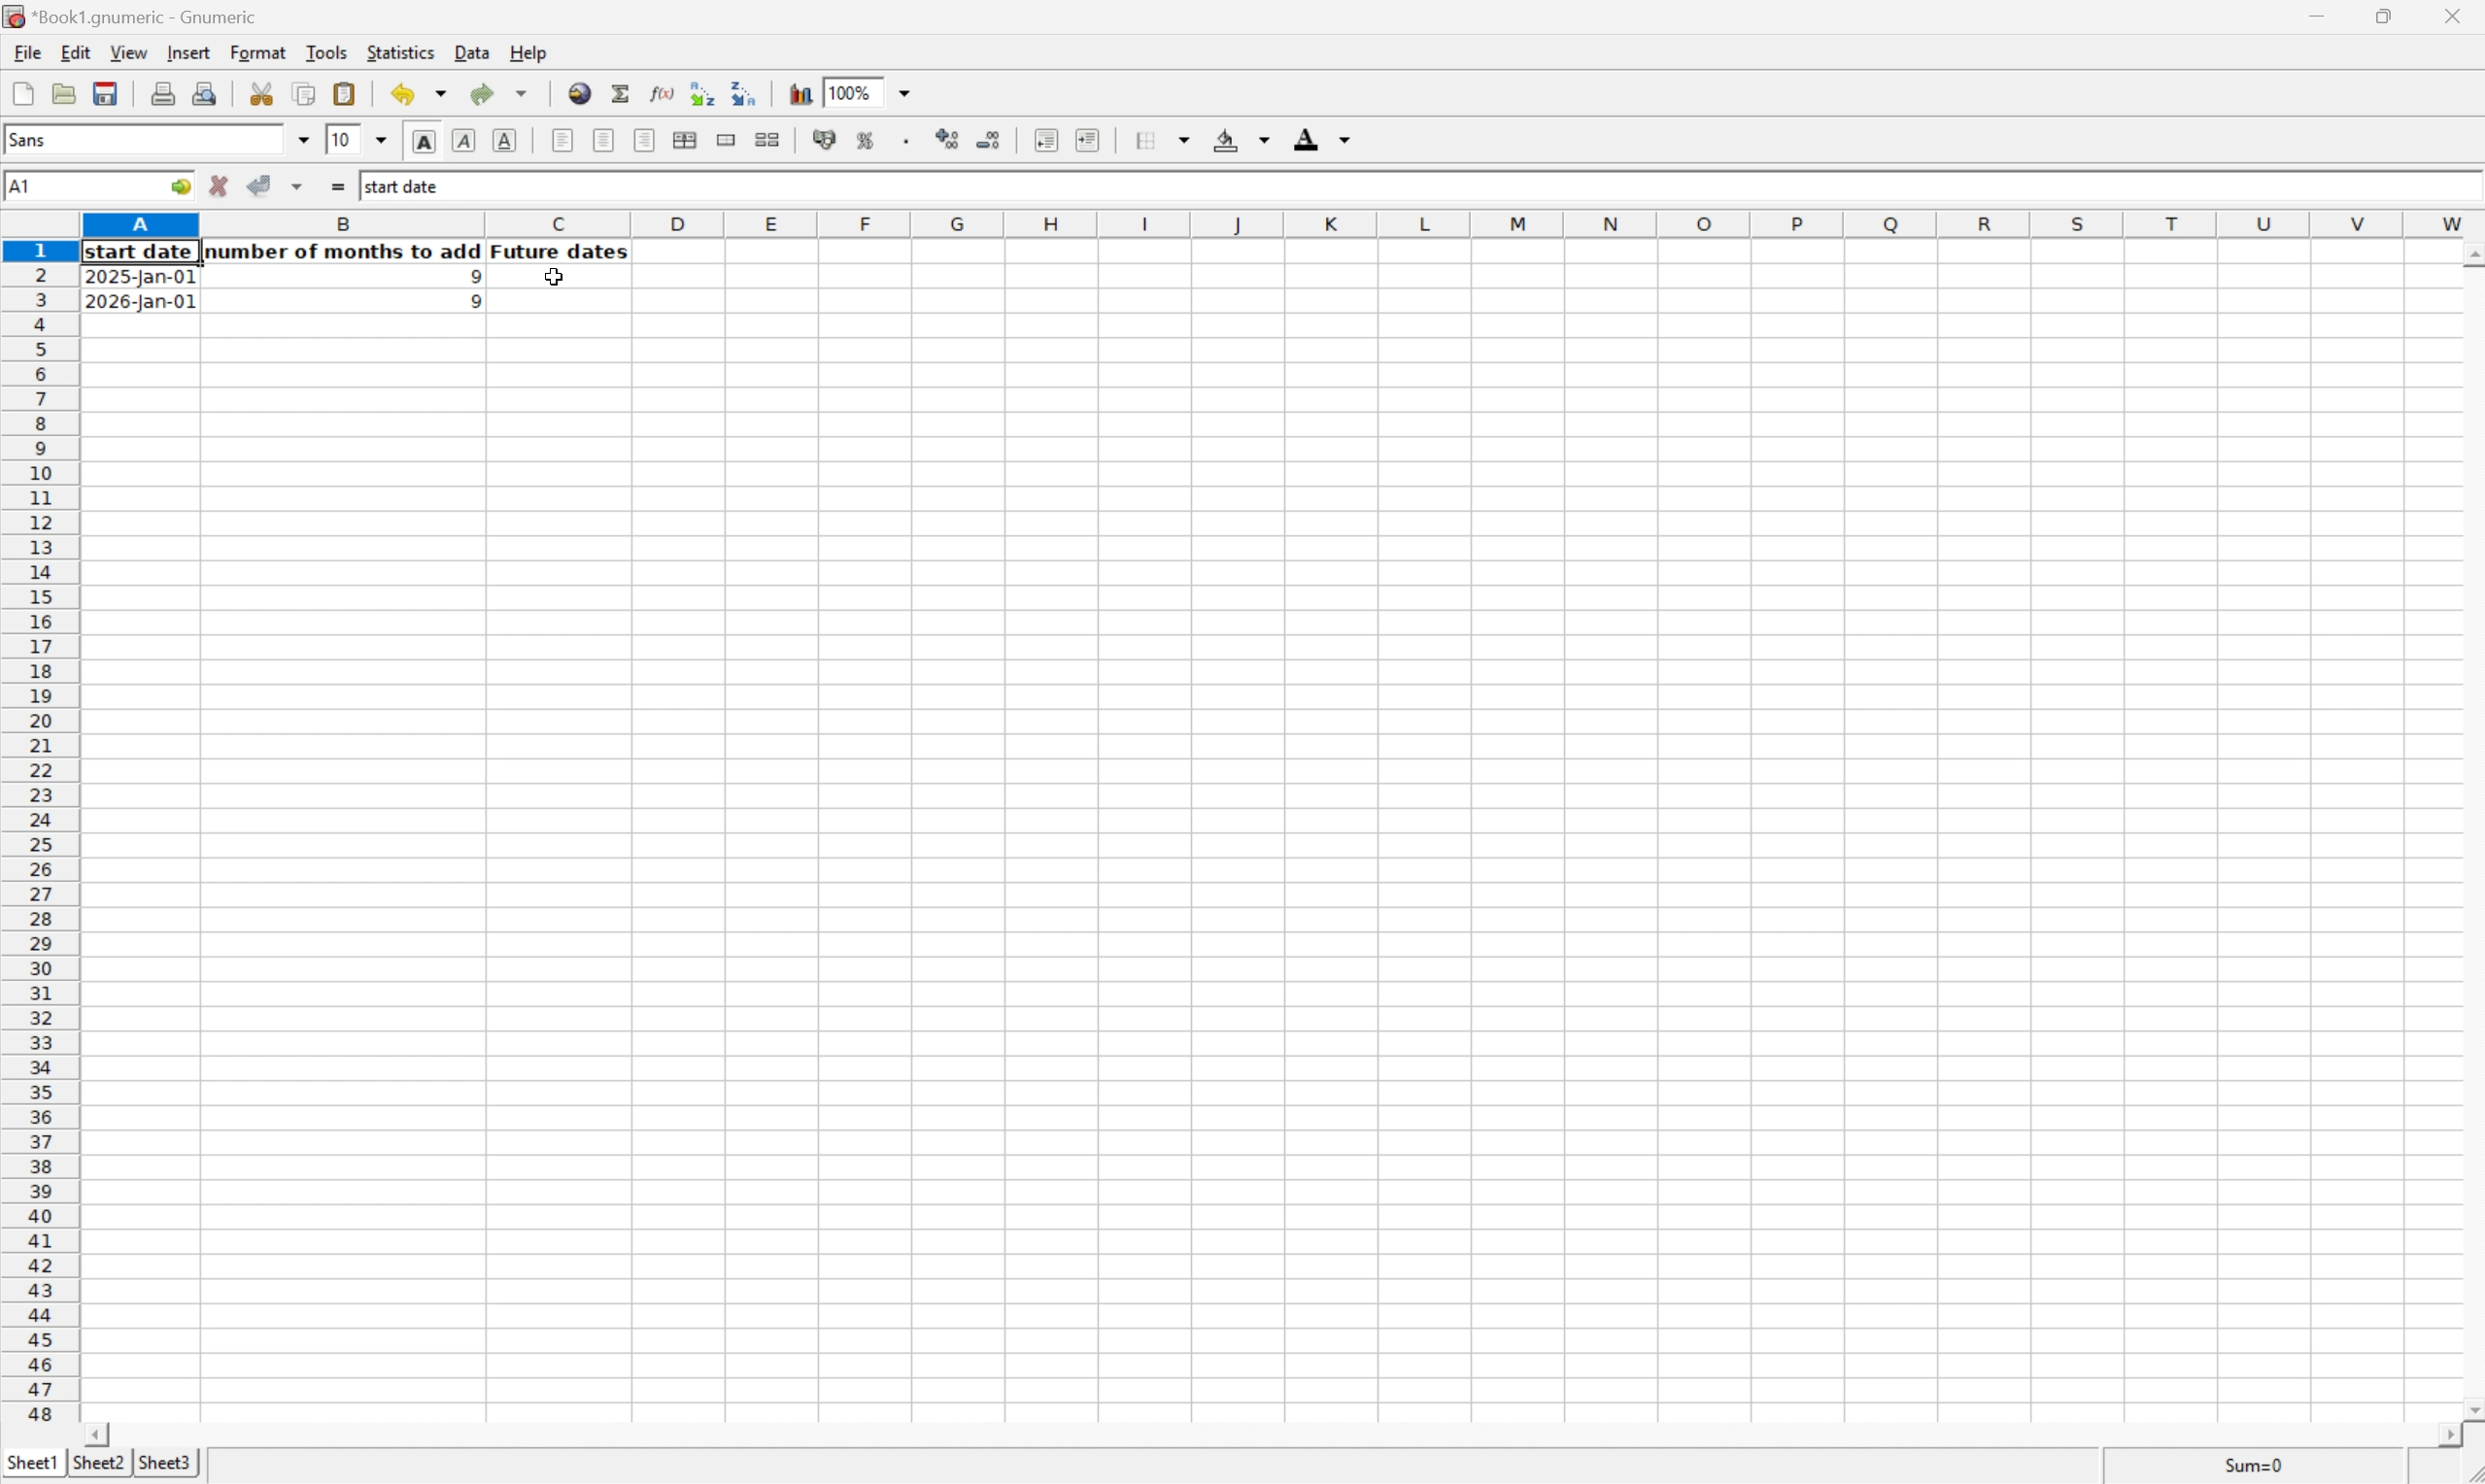 This screenshot has width=2485, height=1484. I want to click on Column names, so click(1282, 225).